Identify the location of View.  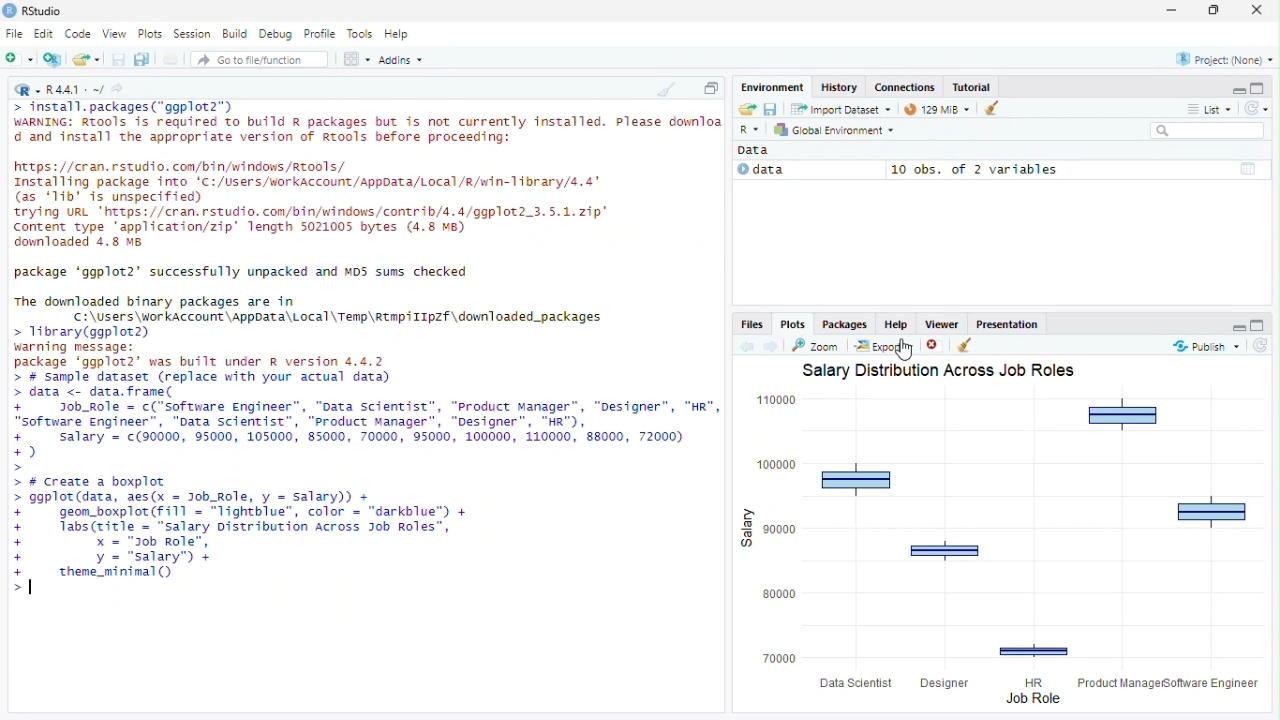
(113, 34).